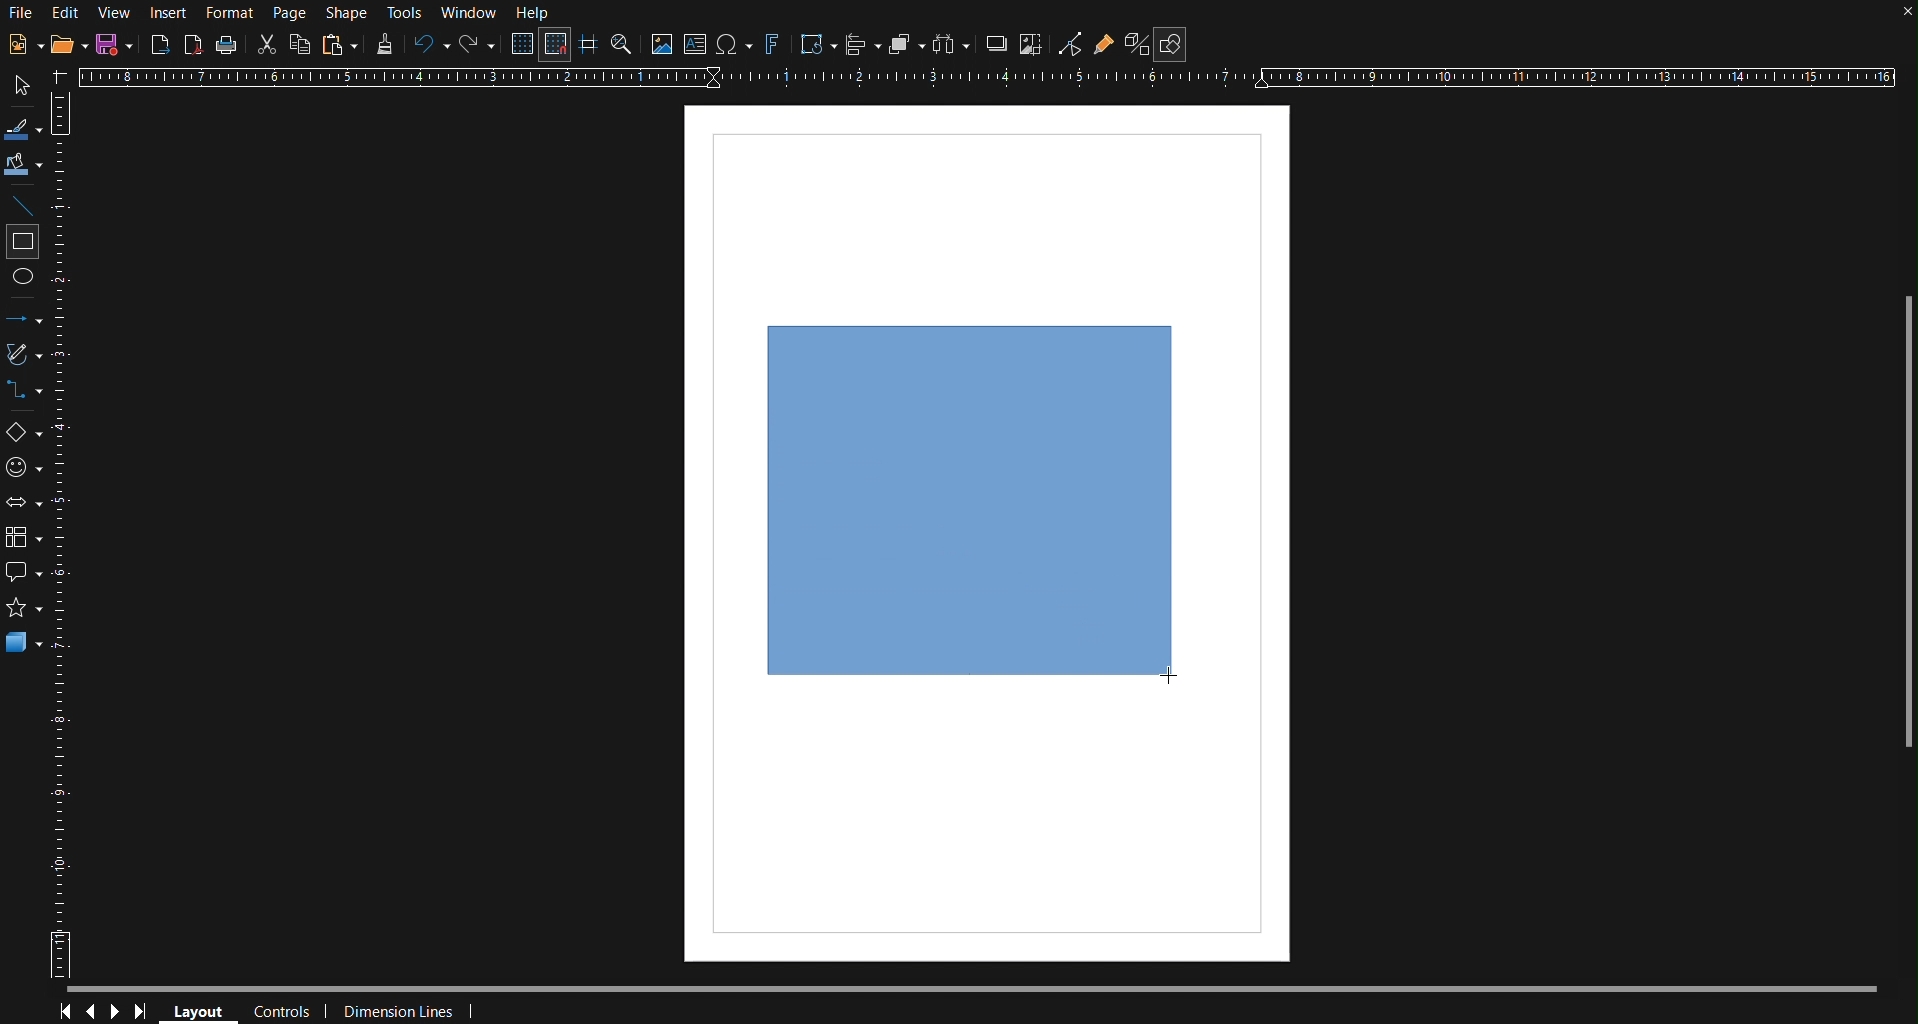 The image size is (1918, 1024). Describe the element at coordinates (427, 45) in the screenshot. I see `Undo` at that location.